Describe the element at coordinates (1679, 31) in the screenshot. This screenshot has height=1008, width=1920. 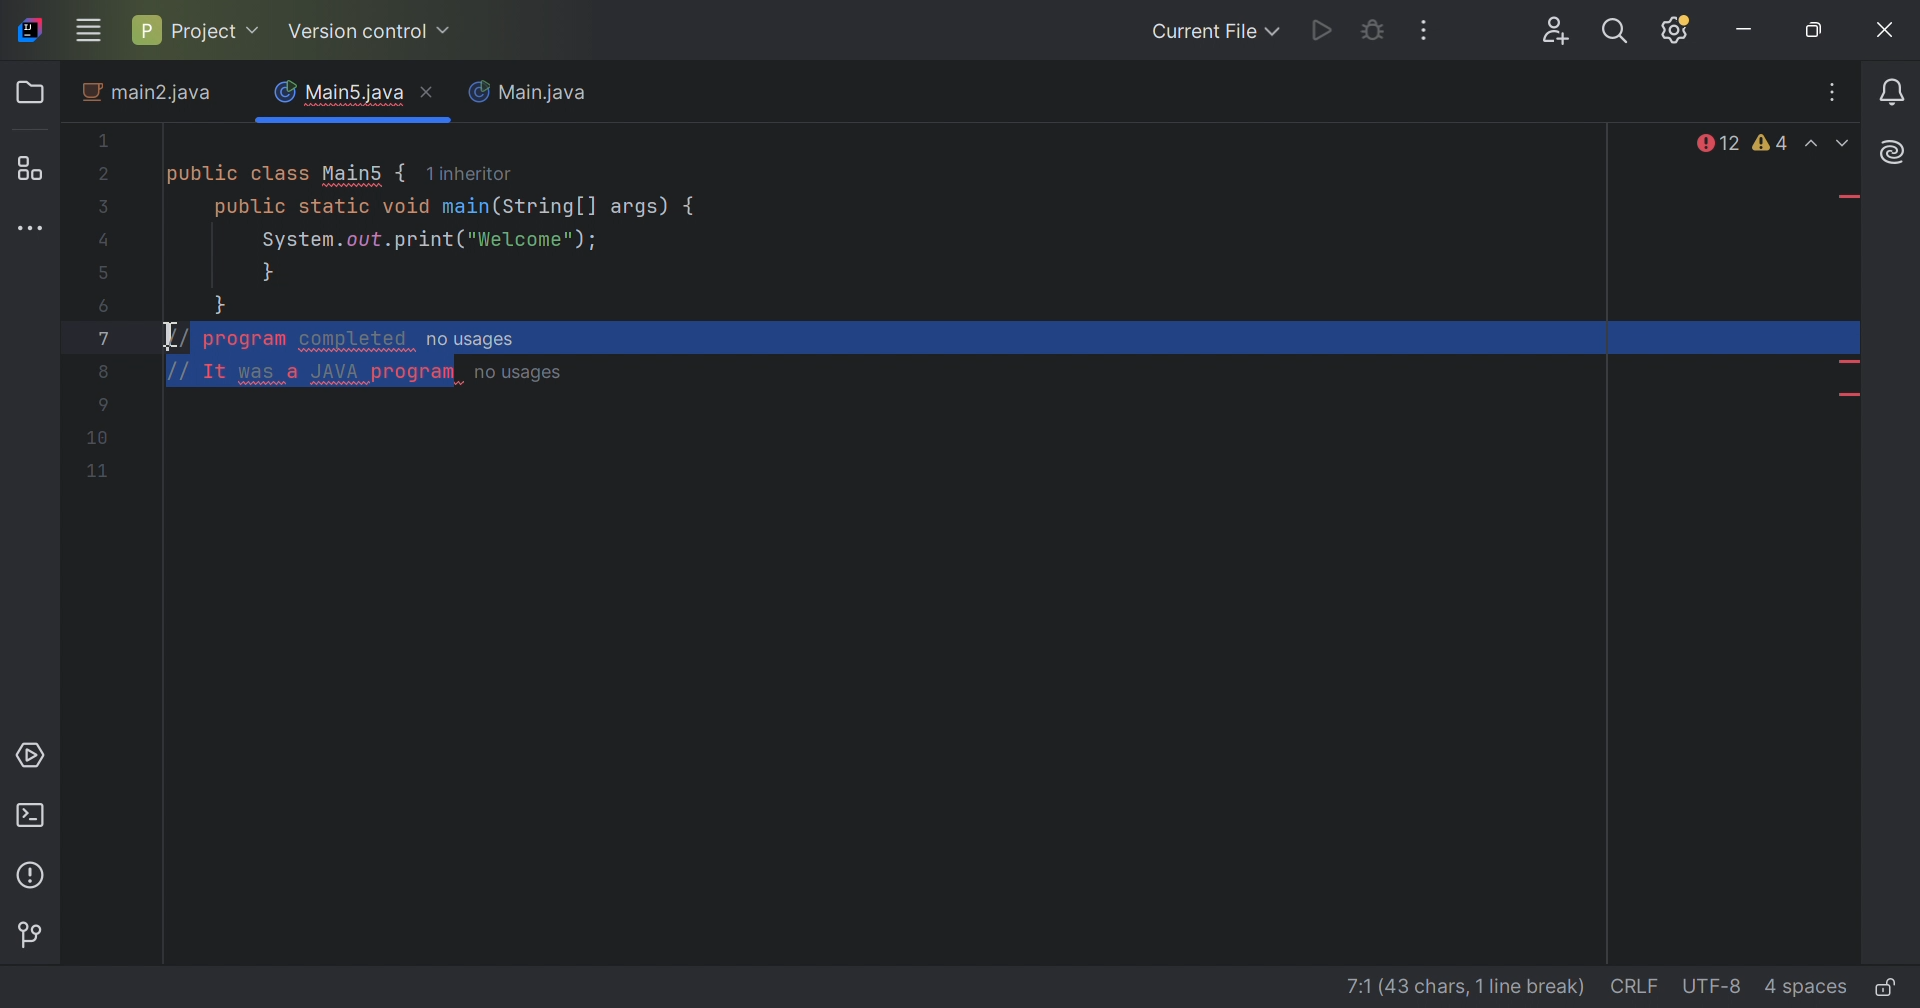
I see `Updates available. IDE and Project Settings.` at that location.